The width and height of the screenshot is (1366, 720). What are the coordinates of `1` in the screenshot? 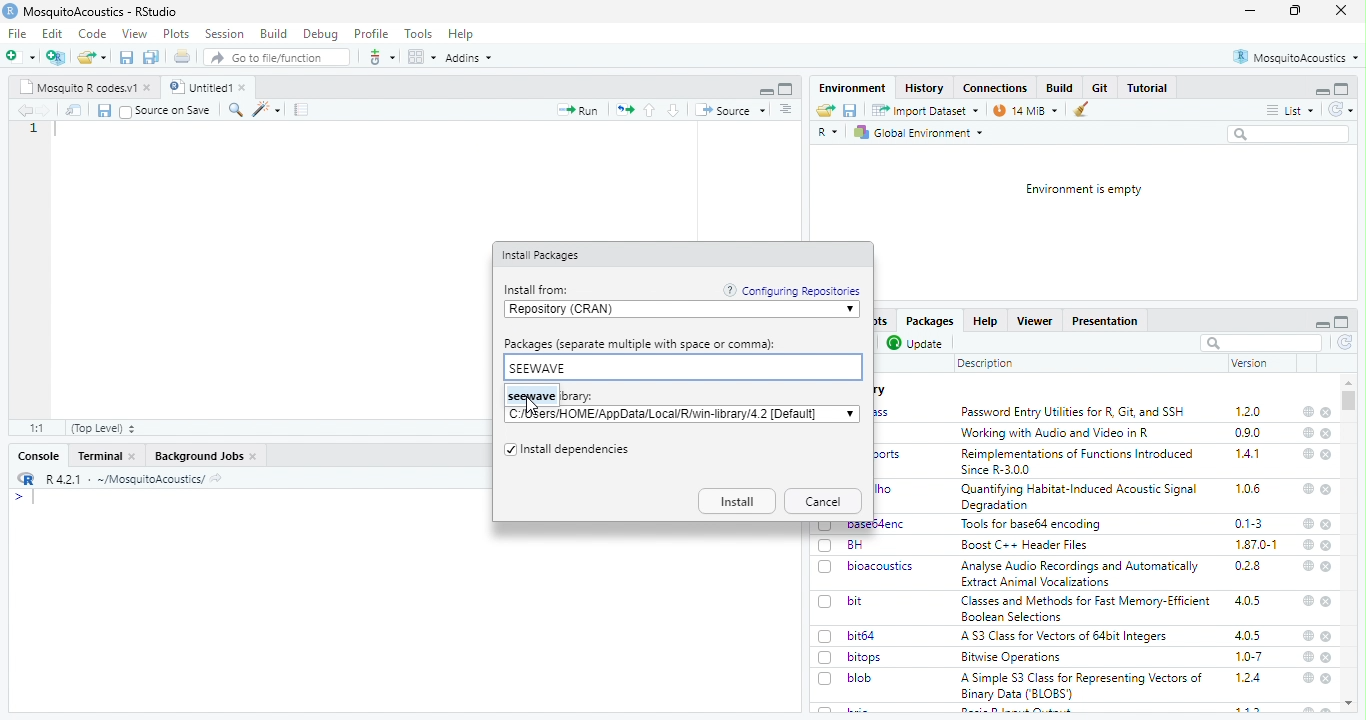 It's located at (34, 128).